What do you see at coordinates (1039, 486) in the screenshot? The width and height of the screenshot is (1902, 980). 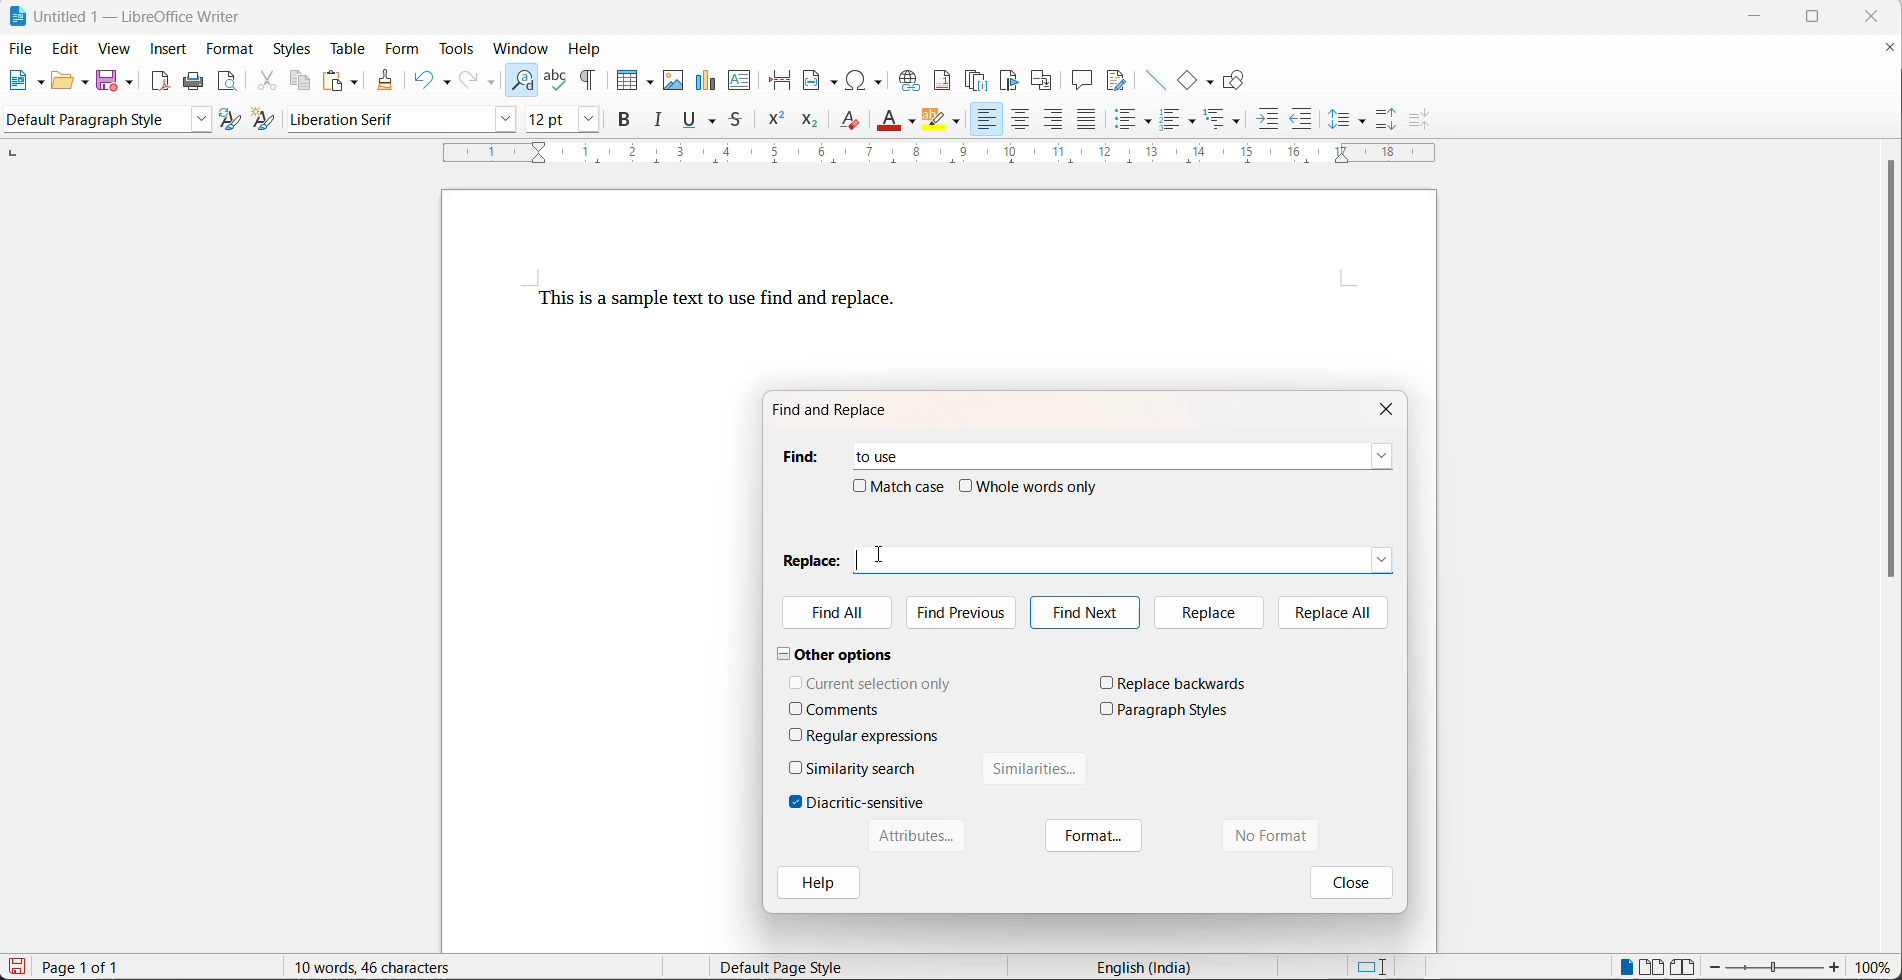 I see `whole words only` at bounding box center [1039, 486].